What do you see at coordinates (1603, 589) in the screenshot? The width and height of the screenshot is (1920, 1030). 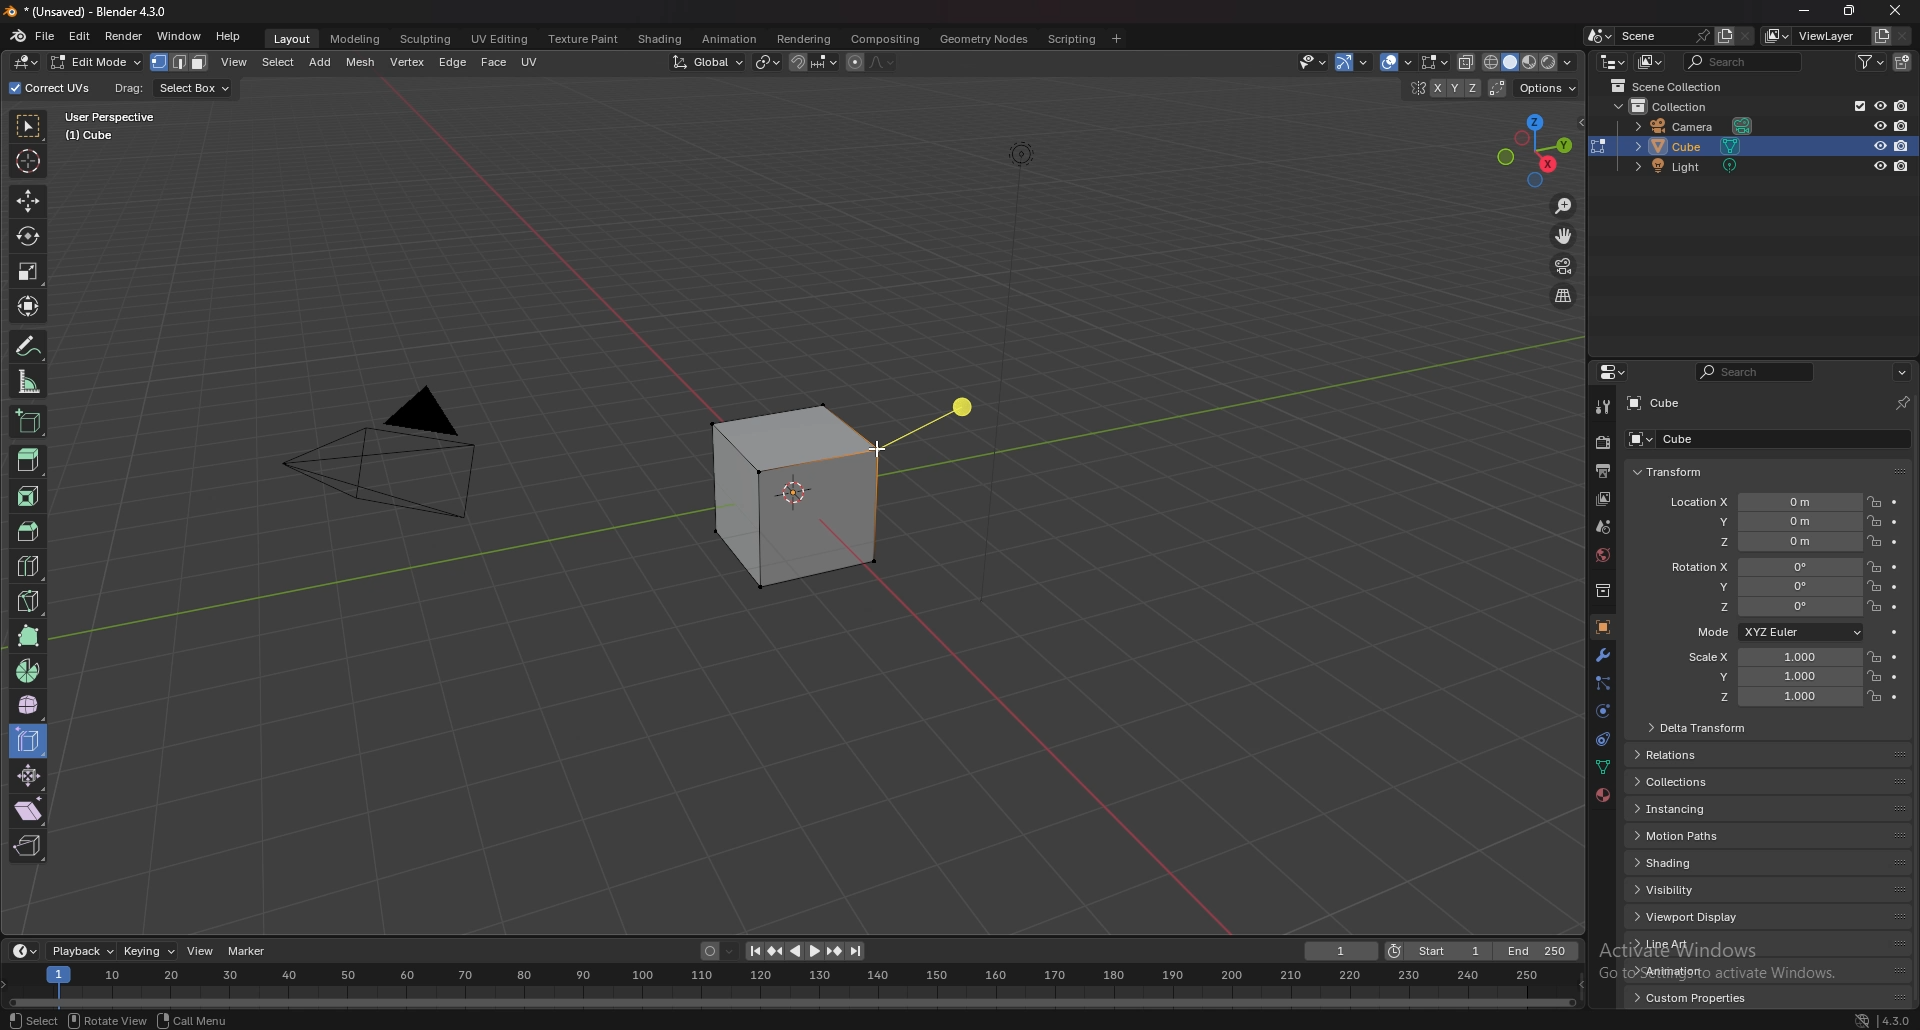 I see `collection` at bounding box center [1603, 589].